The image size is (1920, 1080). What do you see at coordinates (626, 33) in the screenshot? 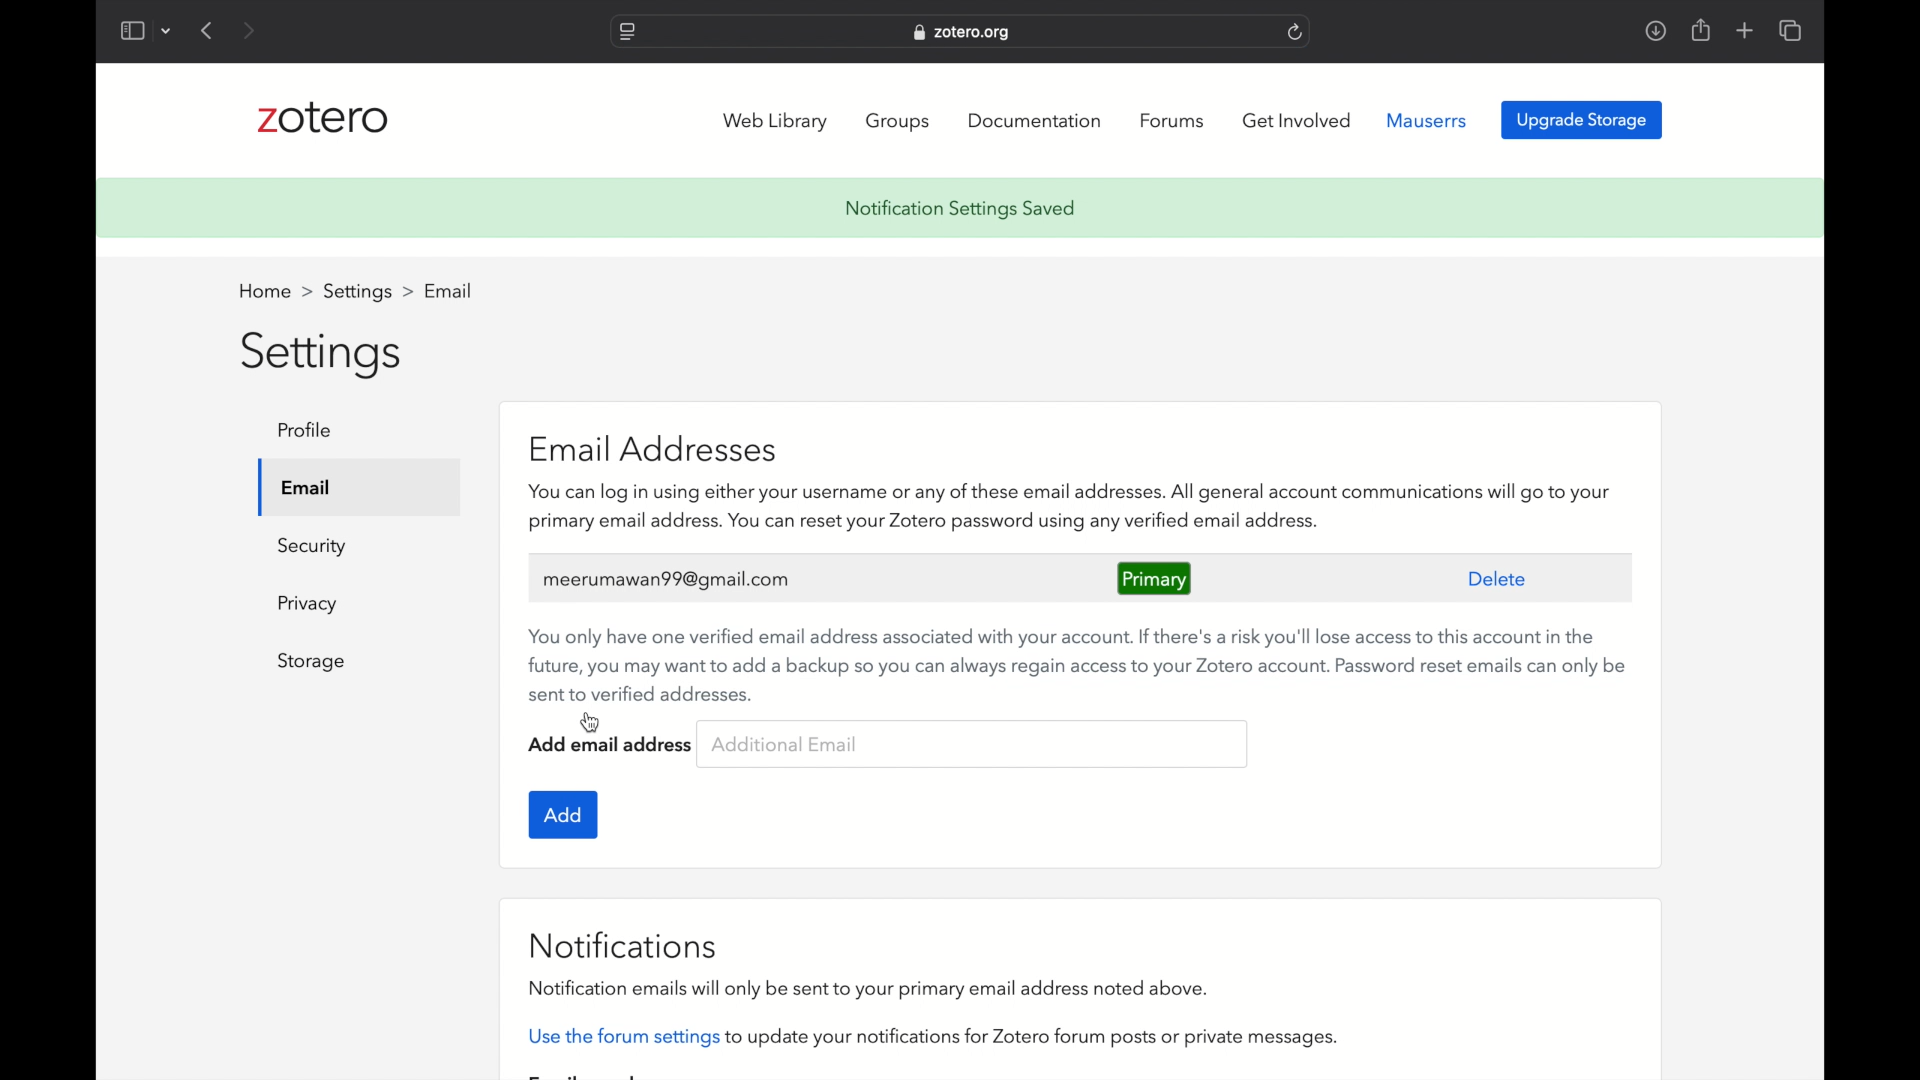
I see `website settings` at bounding box center [626, 33].